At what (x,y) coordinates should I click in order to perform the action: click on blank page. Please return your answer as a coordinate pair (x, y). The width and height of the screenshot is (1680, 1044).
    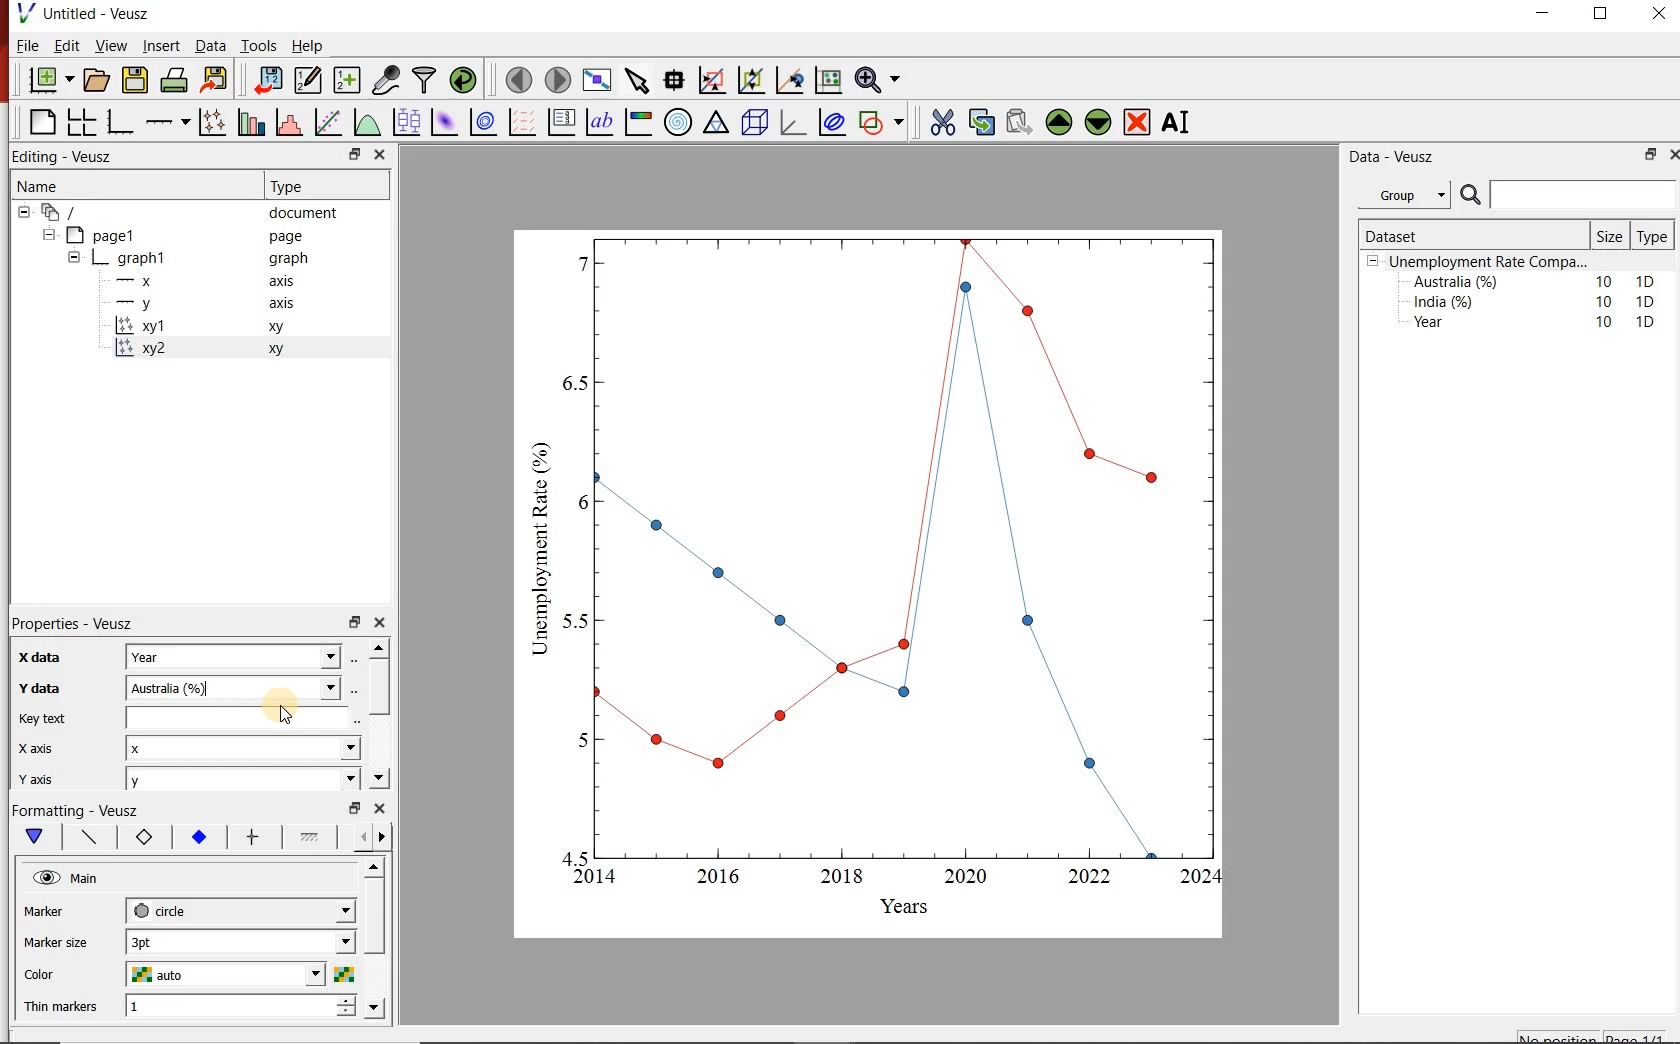
    Looking at the image, I should click on (41, 120).